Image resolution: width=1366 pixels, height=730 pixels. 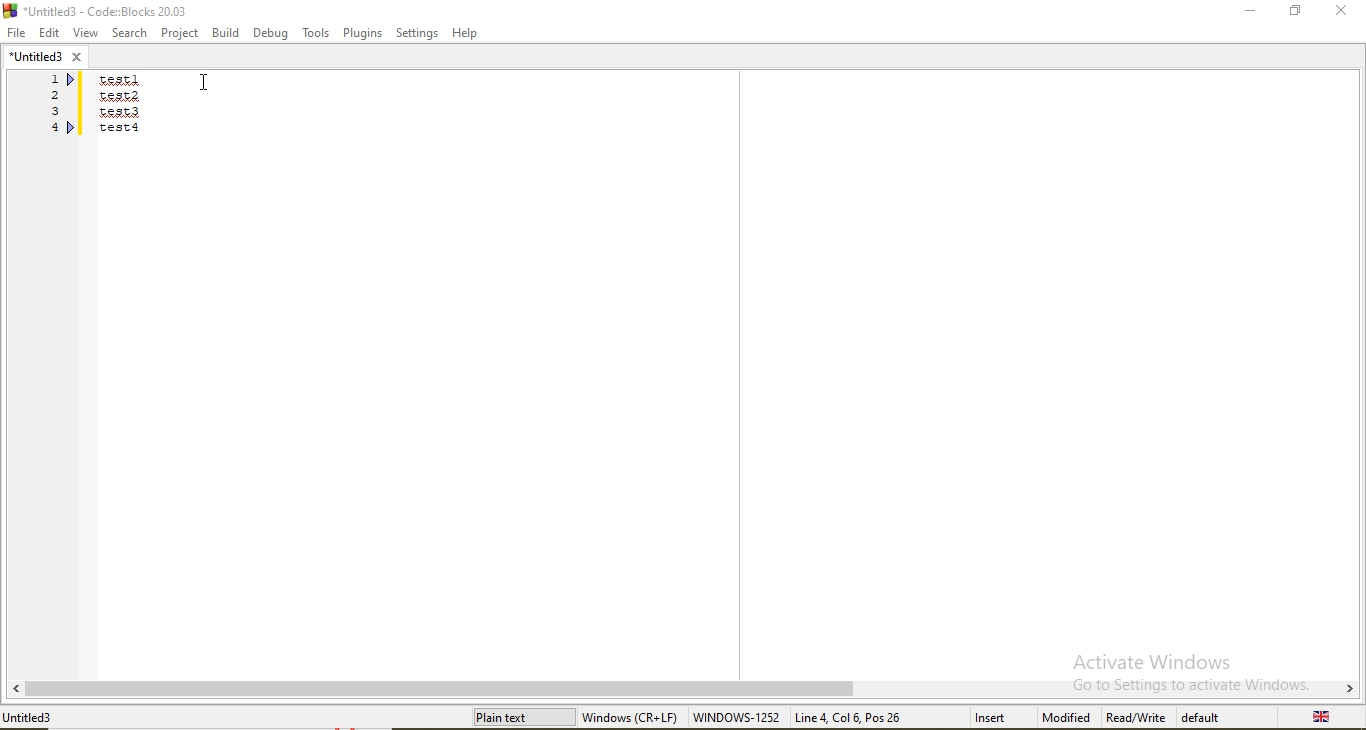 I want to click on default, so click(x=1204, y=717).